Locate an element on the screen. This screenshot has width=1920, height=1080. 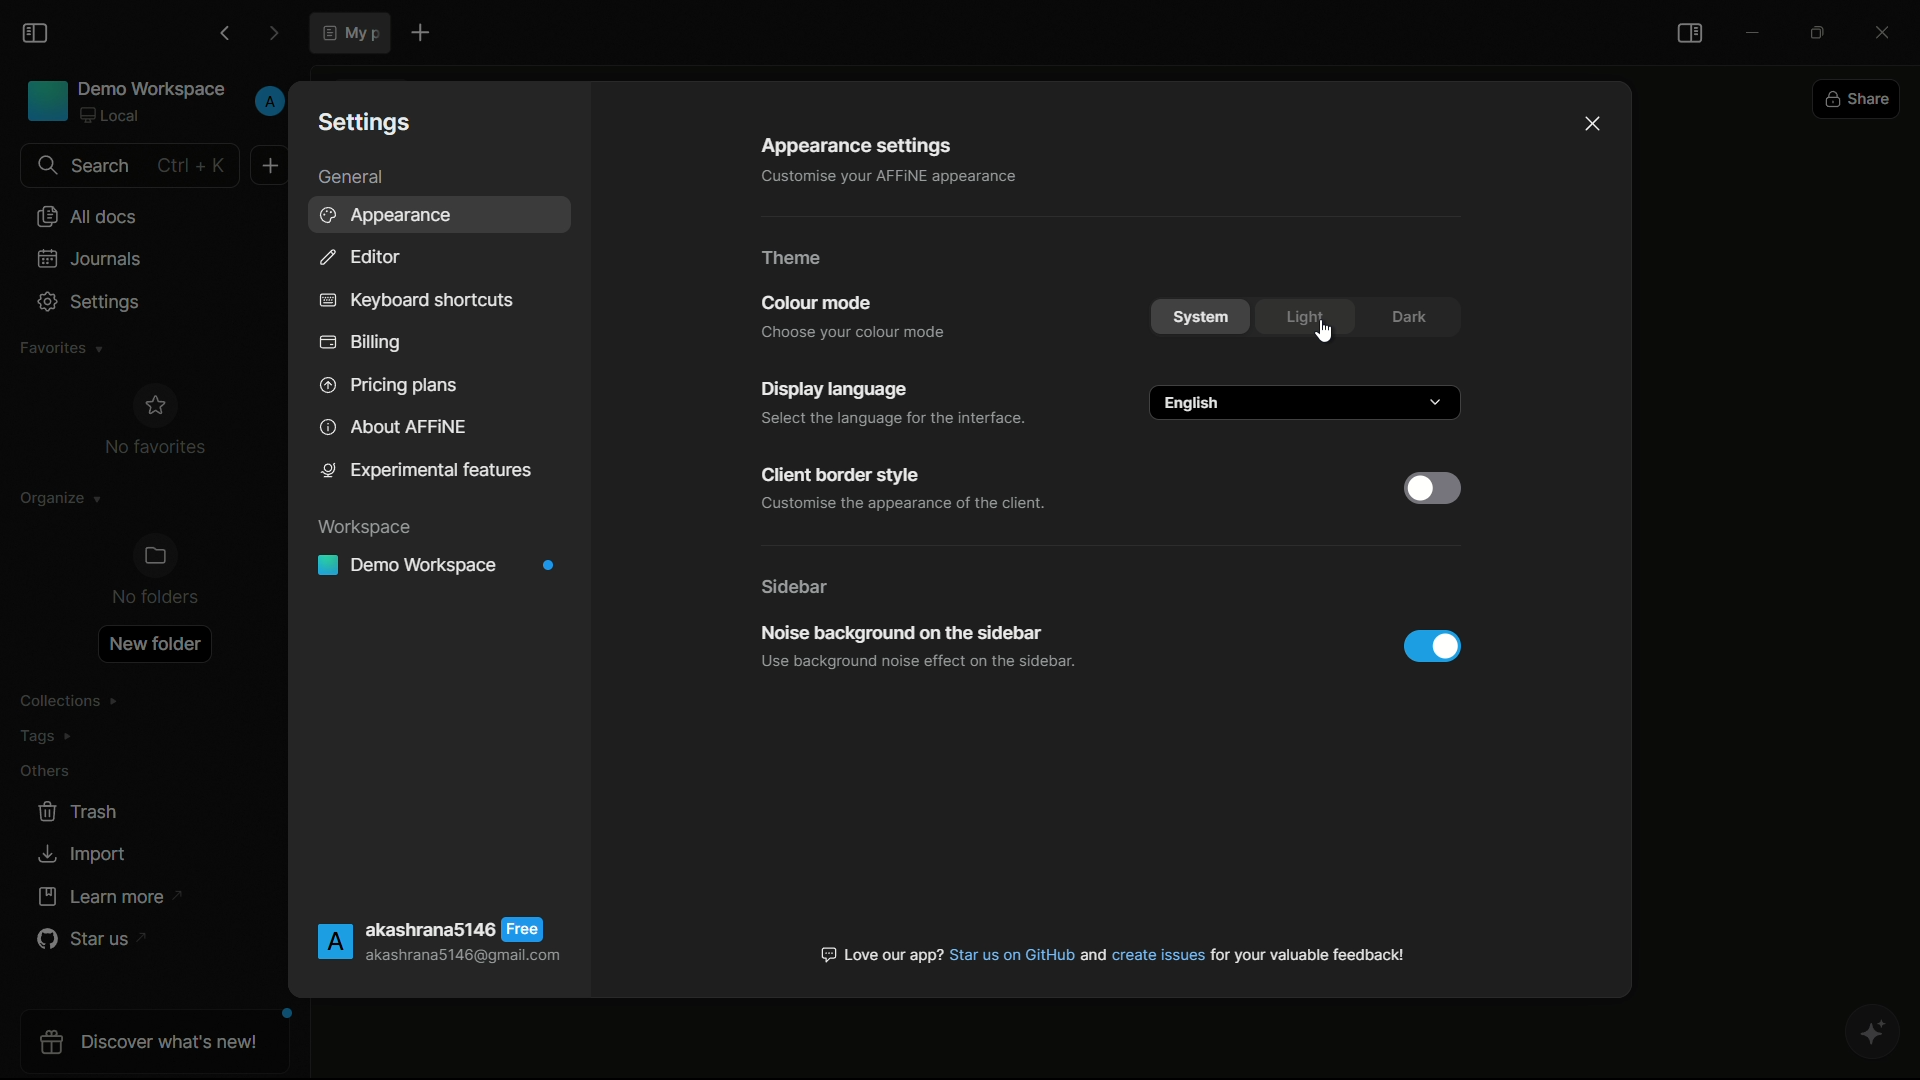
learn more is located at coordinates (104, 897).